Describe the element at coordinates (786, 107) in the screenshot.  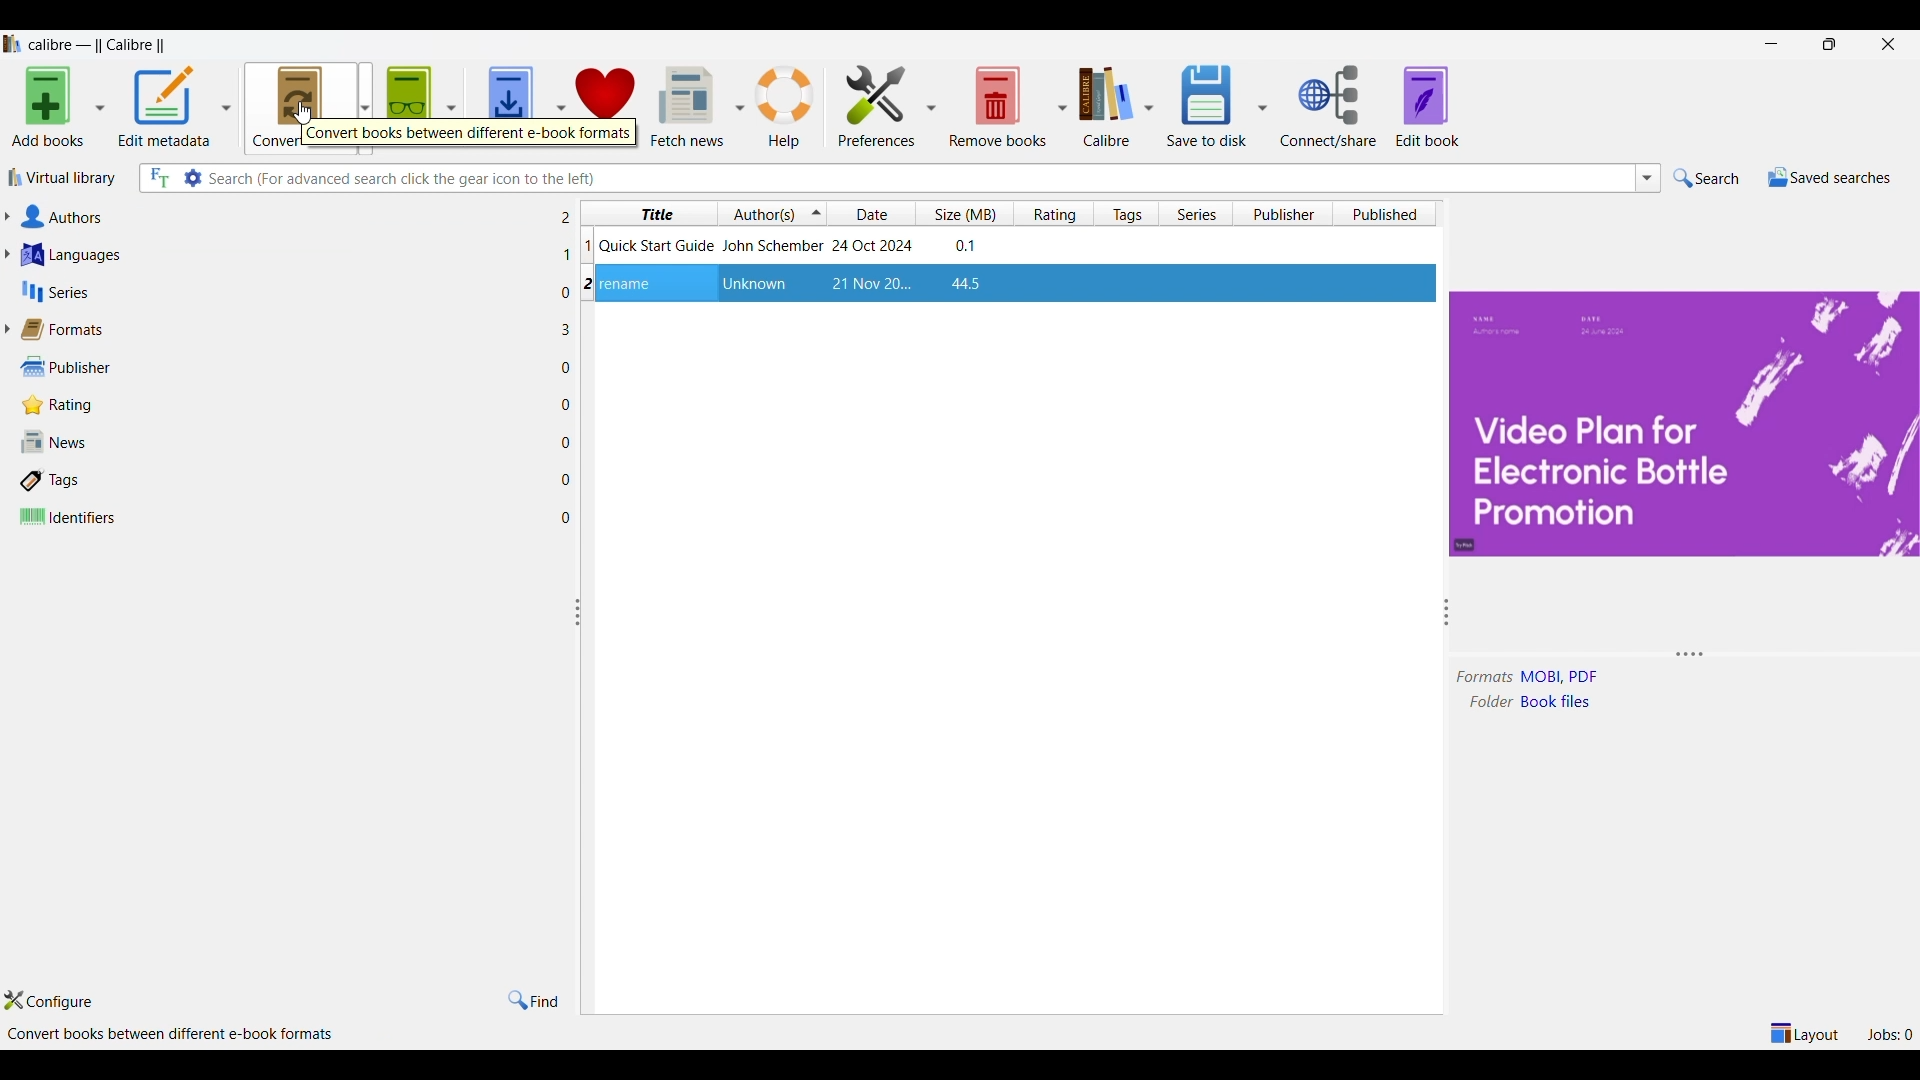
I see `Help` at that location.